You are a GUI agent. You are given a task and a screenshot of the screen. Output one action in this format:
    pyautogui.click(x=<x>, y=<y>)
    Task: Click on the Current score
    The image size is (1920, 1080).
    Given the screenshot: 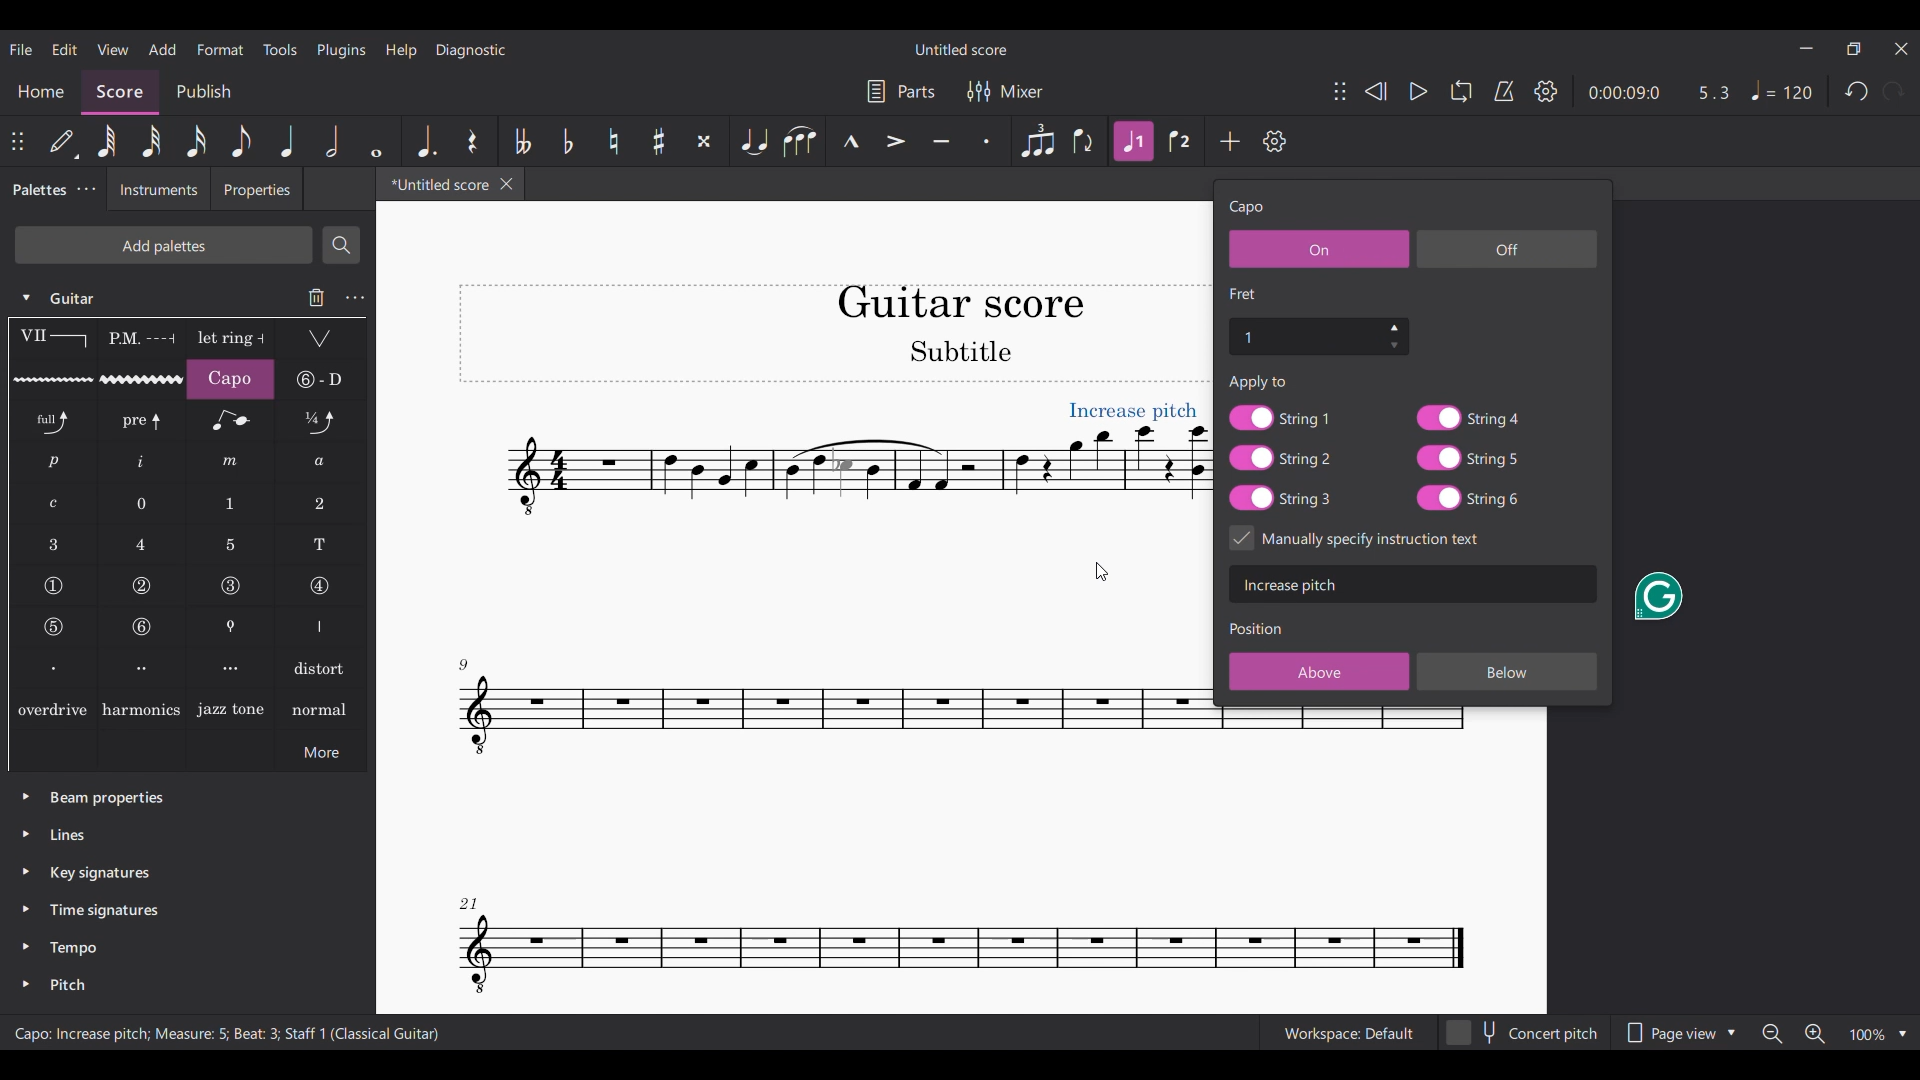 What is the action you would take?
    pyautogui.click(x=718, y=608)
    